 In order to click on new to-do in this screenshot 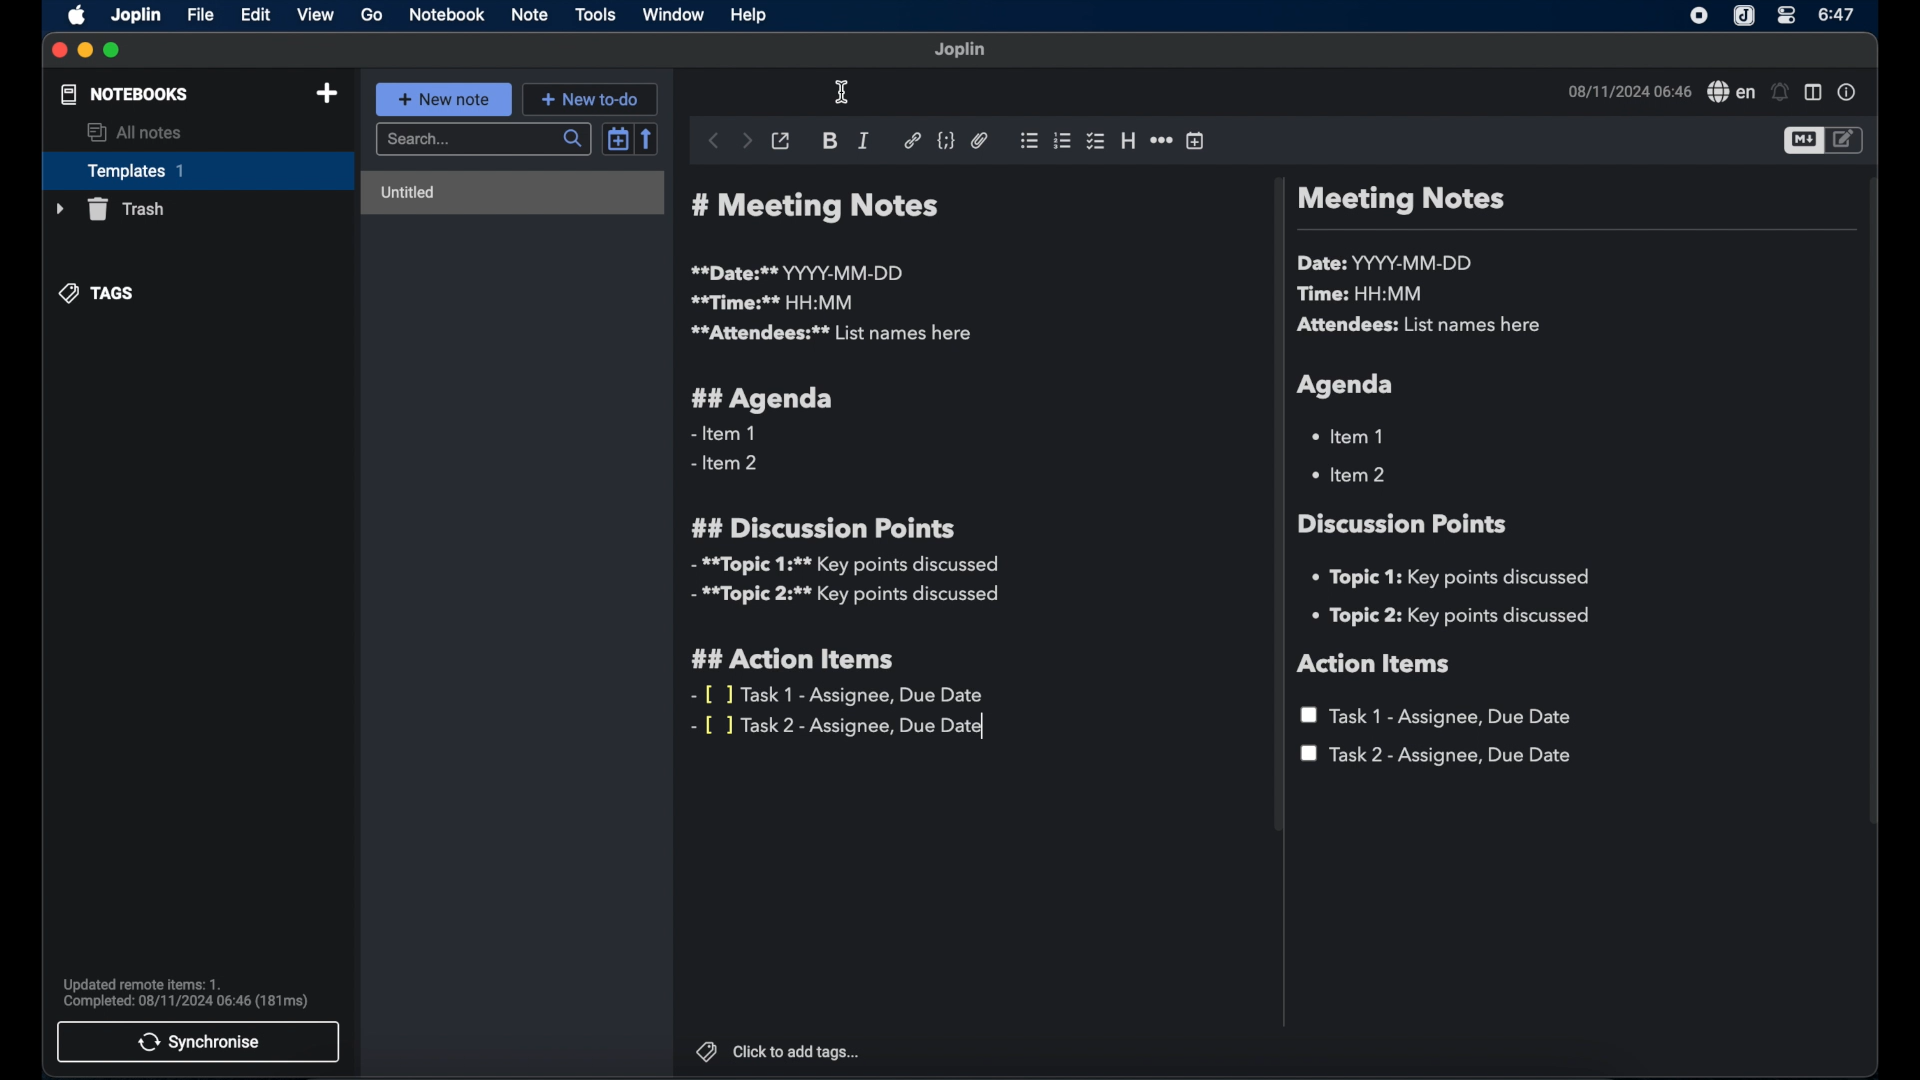, I will do `click(594, 98)`.